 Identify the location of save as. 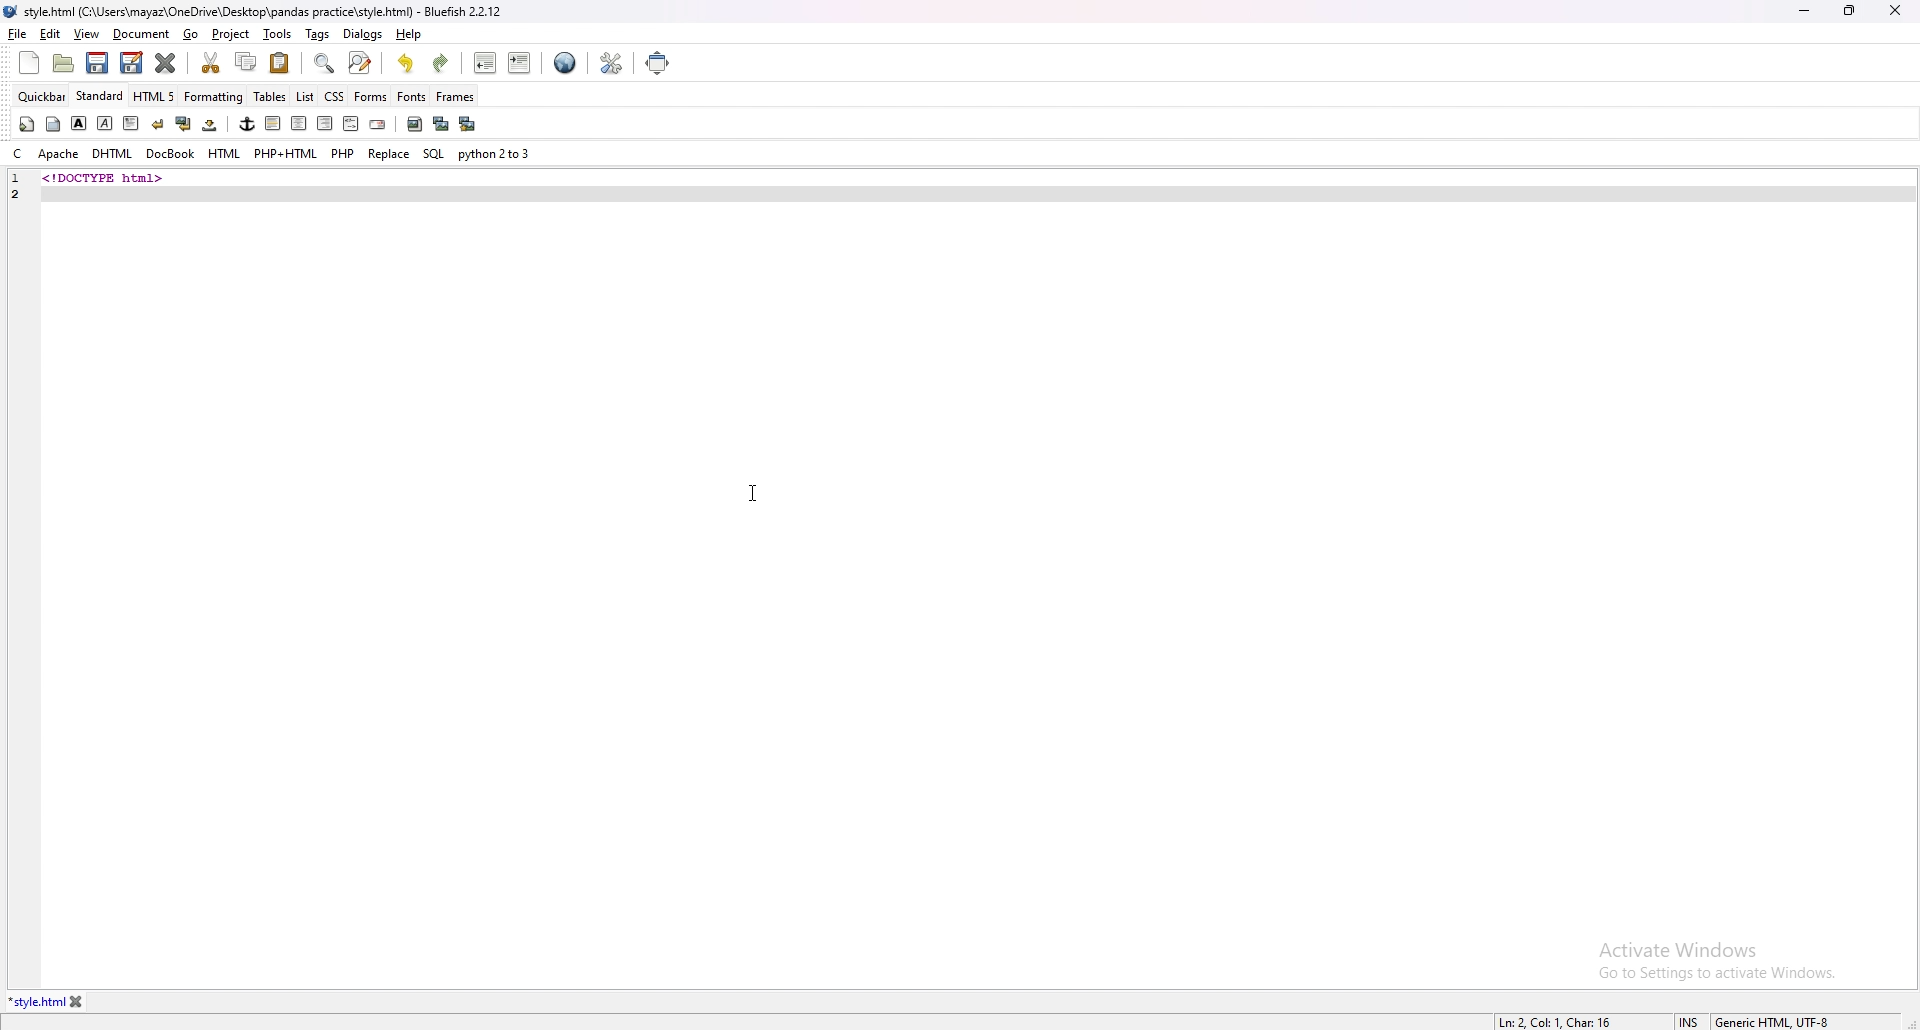
(131, 63).